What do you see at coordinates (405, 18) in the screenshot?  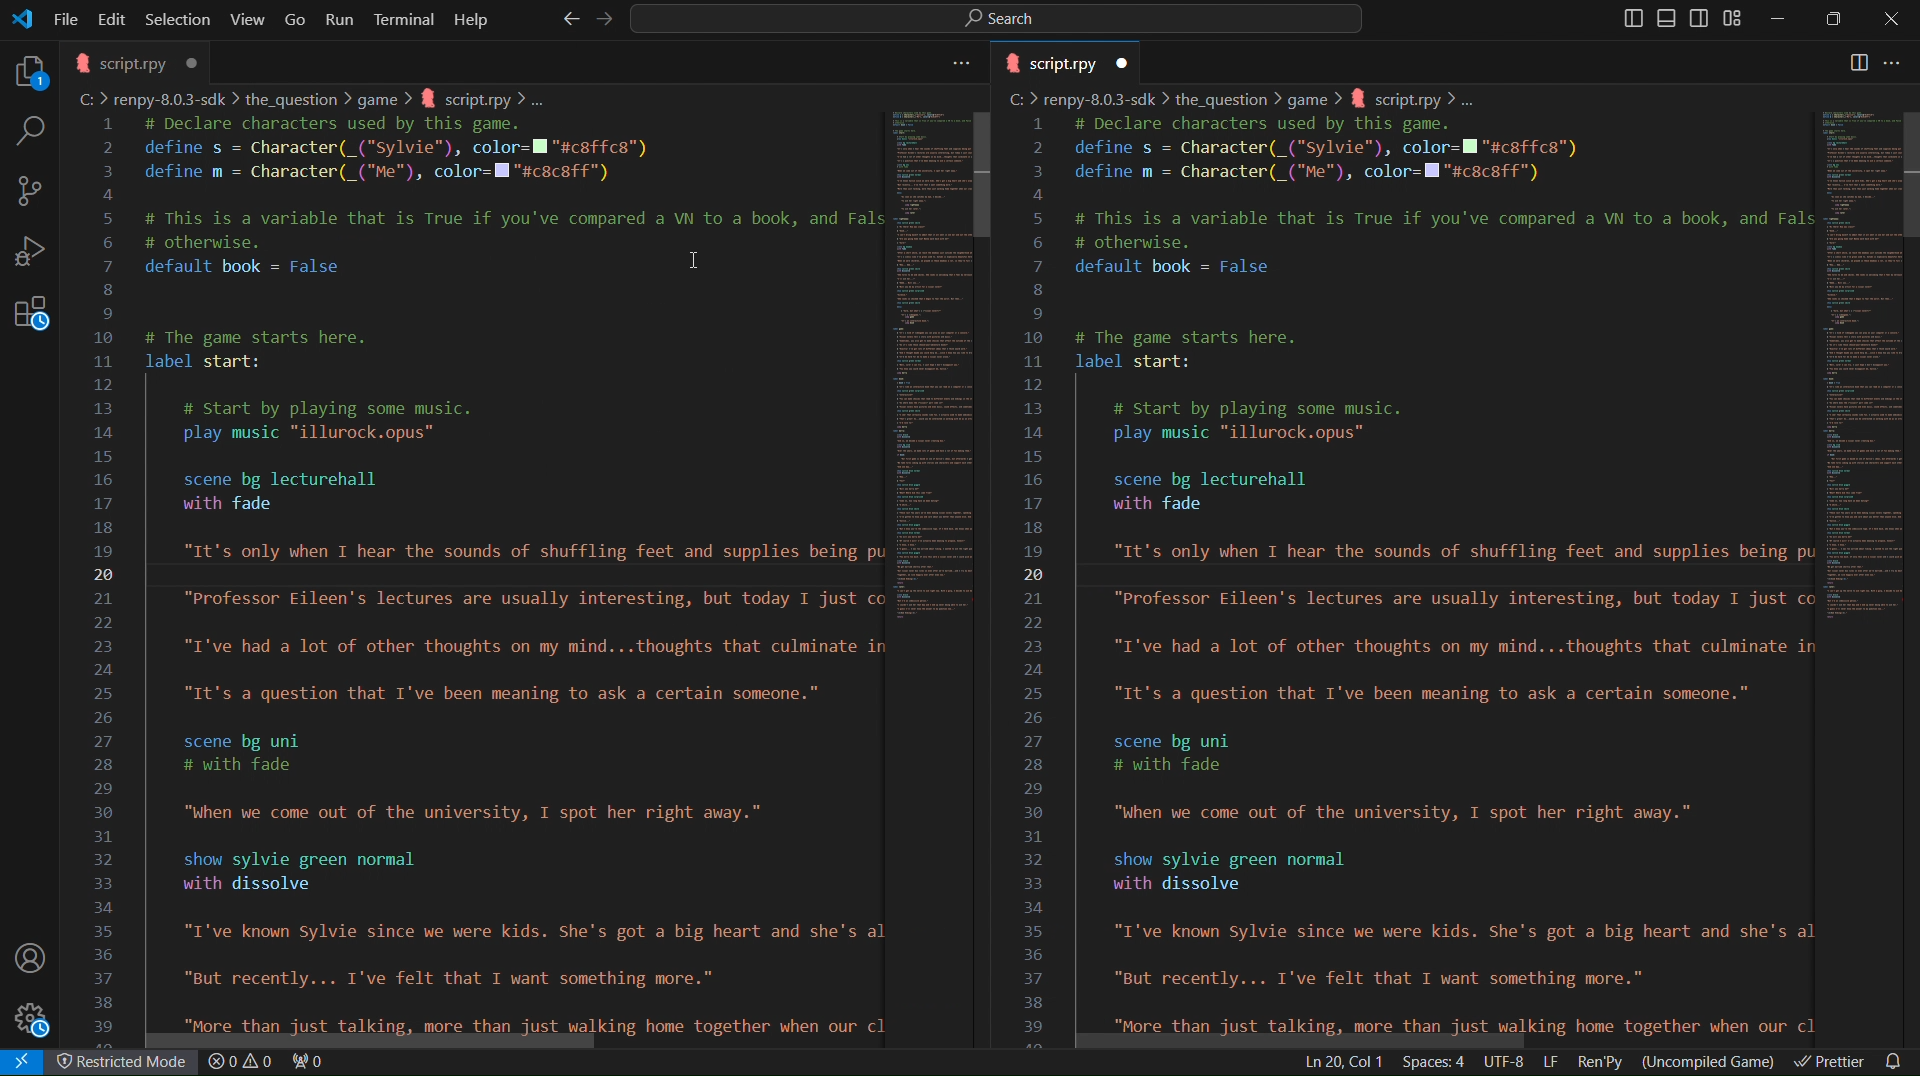 I see `Terminal` at bounding box center [405, 18].